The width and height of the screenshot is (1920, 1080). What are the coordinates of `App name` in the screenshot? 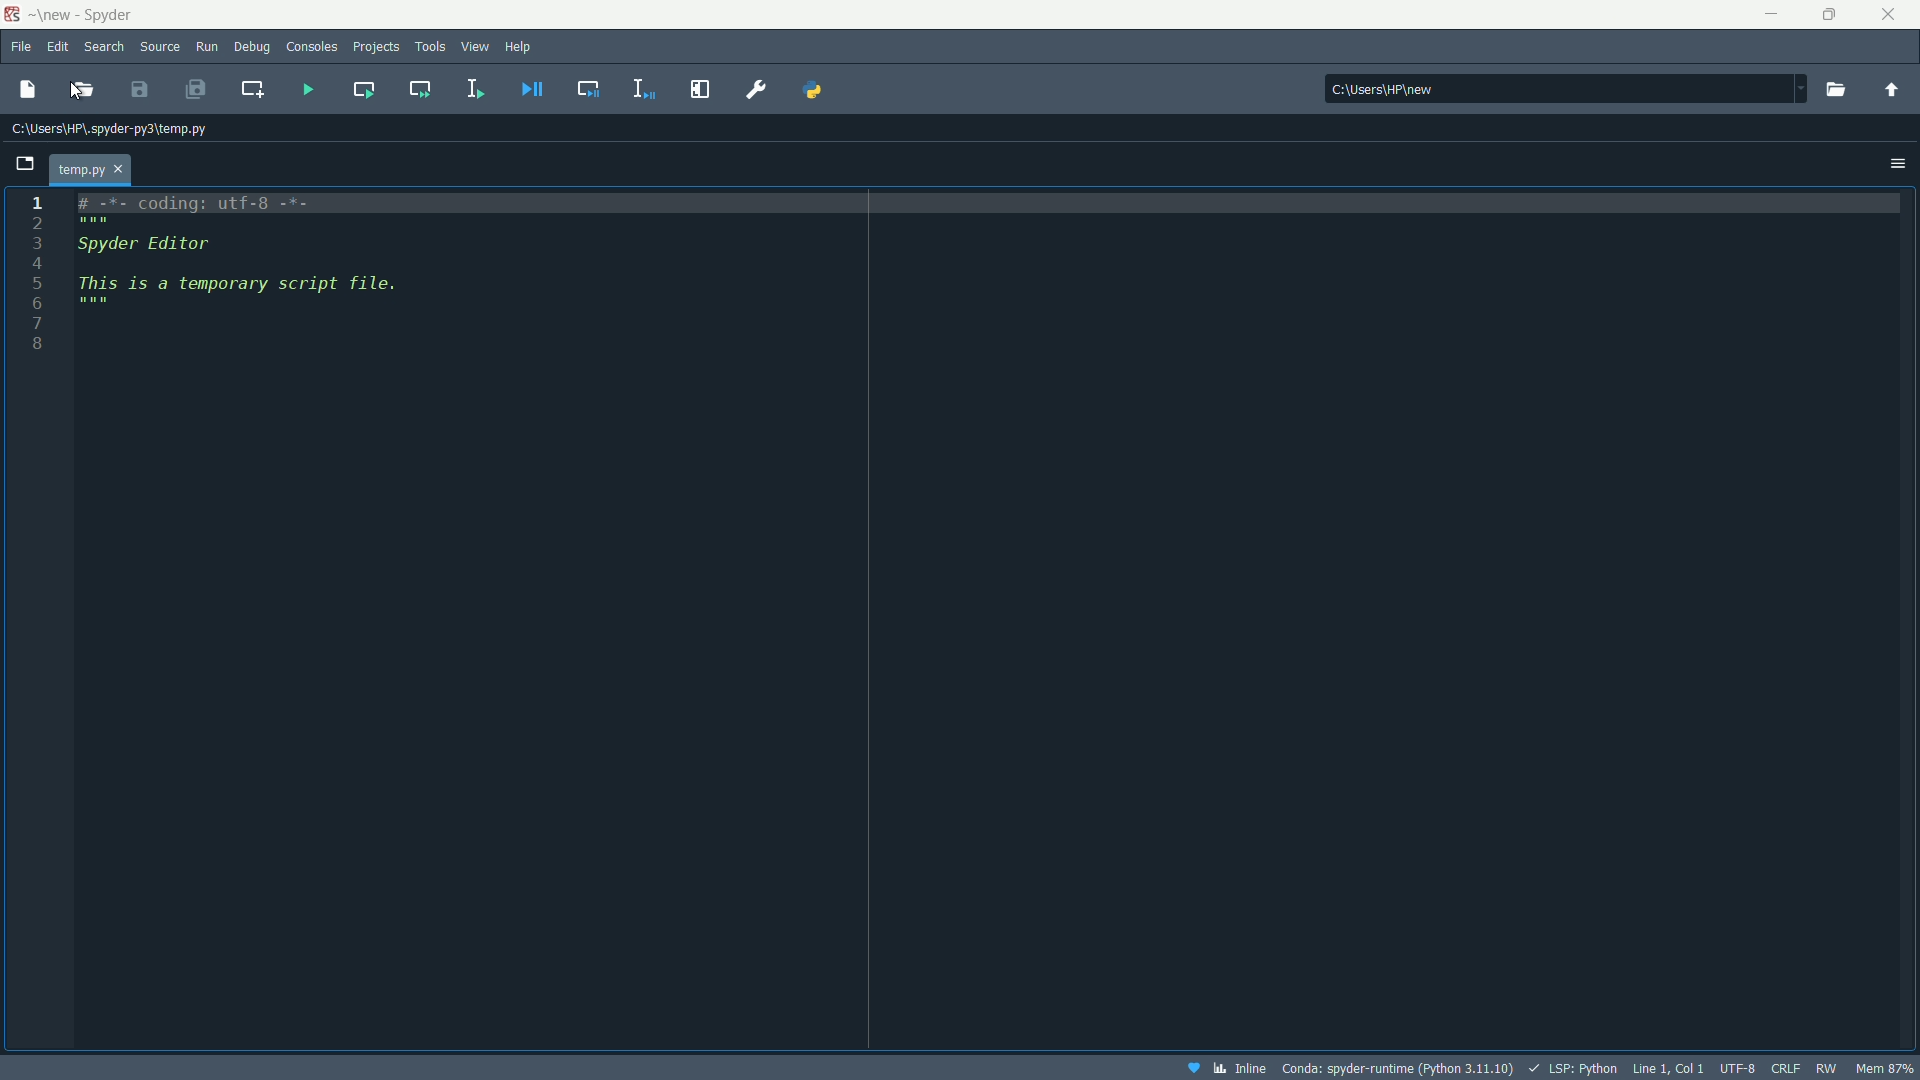 It's located at (92, 15).